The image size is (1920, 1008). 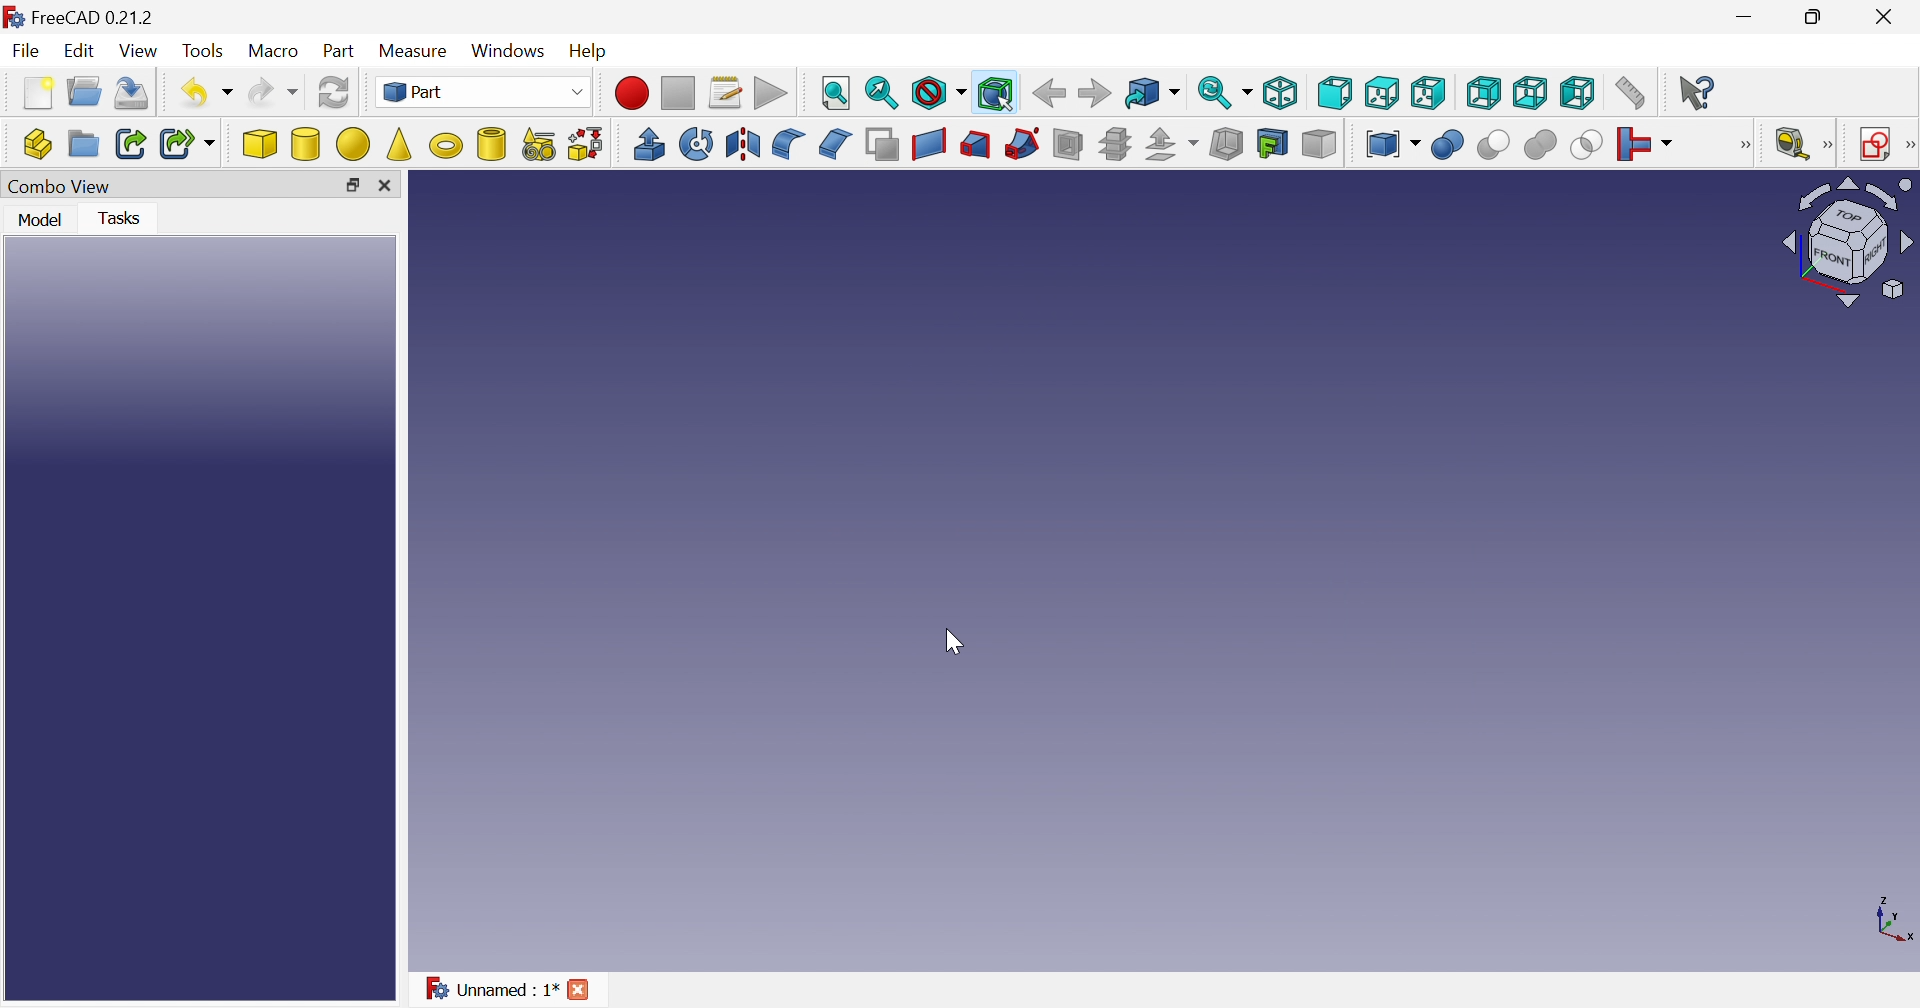 I want to click on Cylinder, so click(x=307, y=144).